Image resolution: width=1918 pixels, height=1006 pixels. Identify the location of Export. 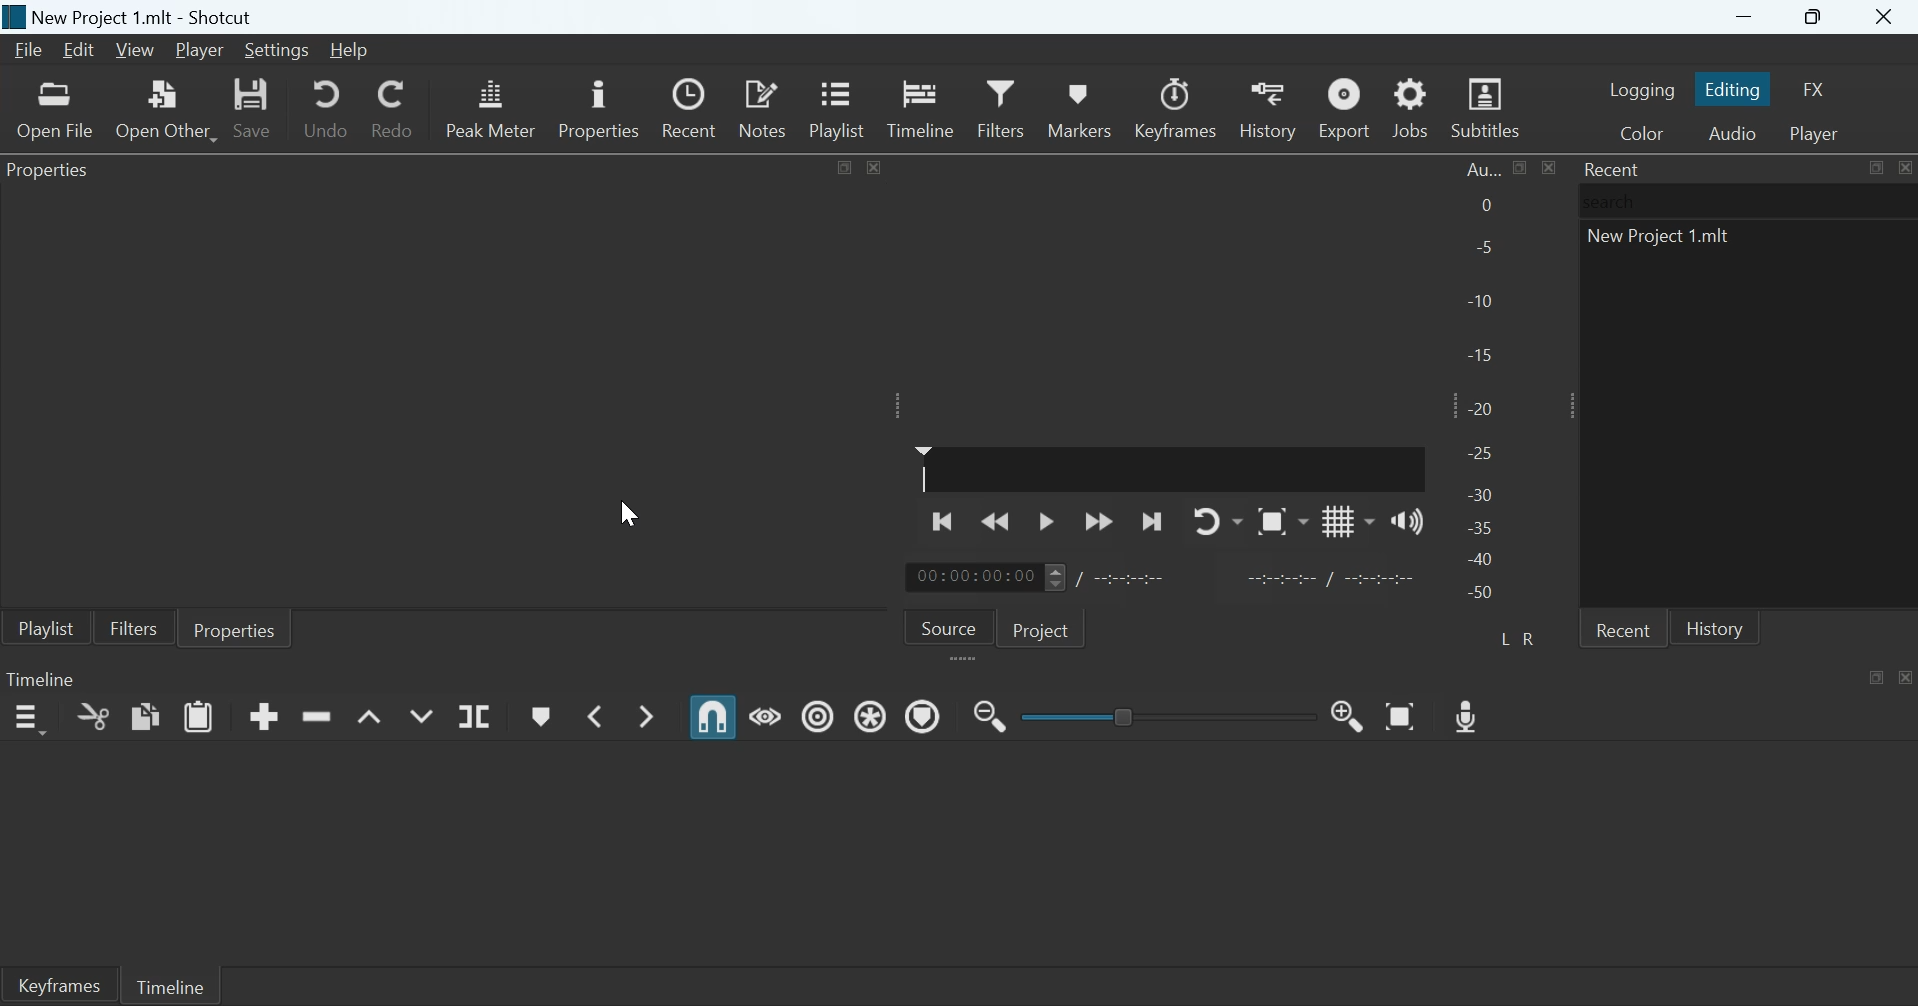
(1342, 107).